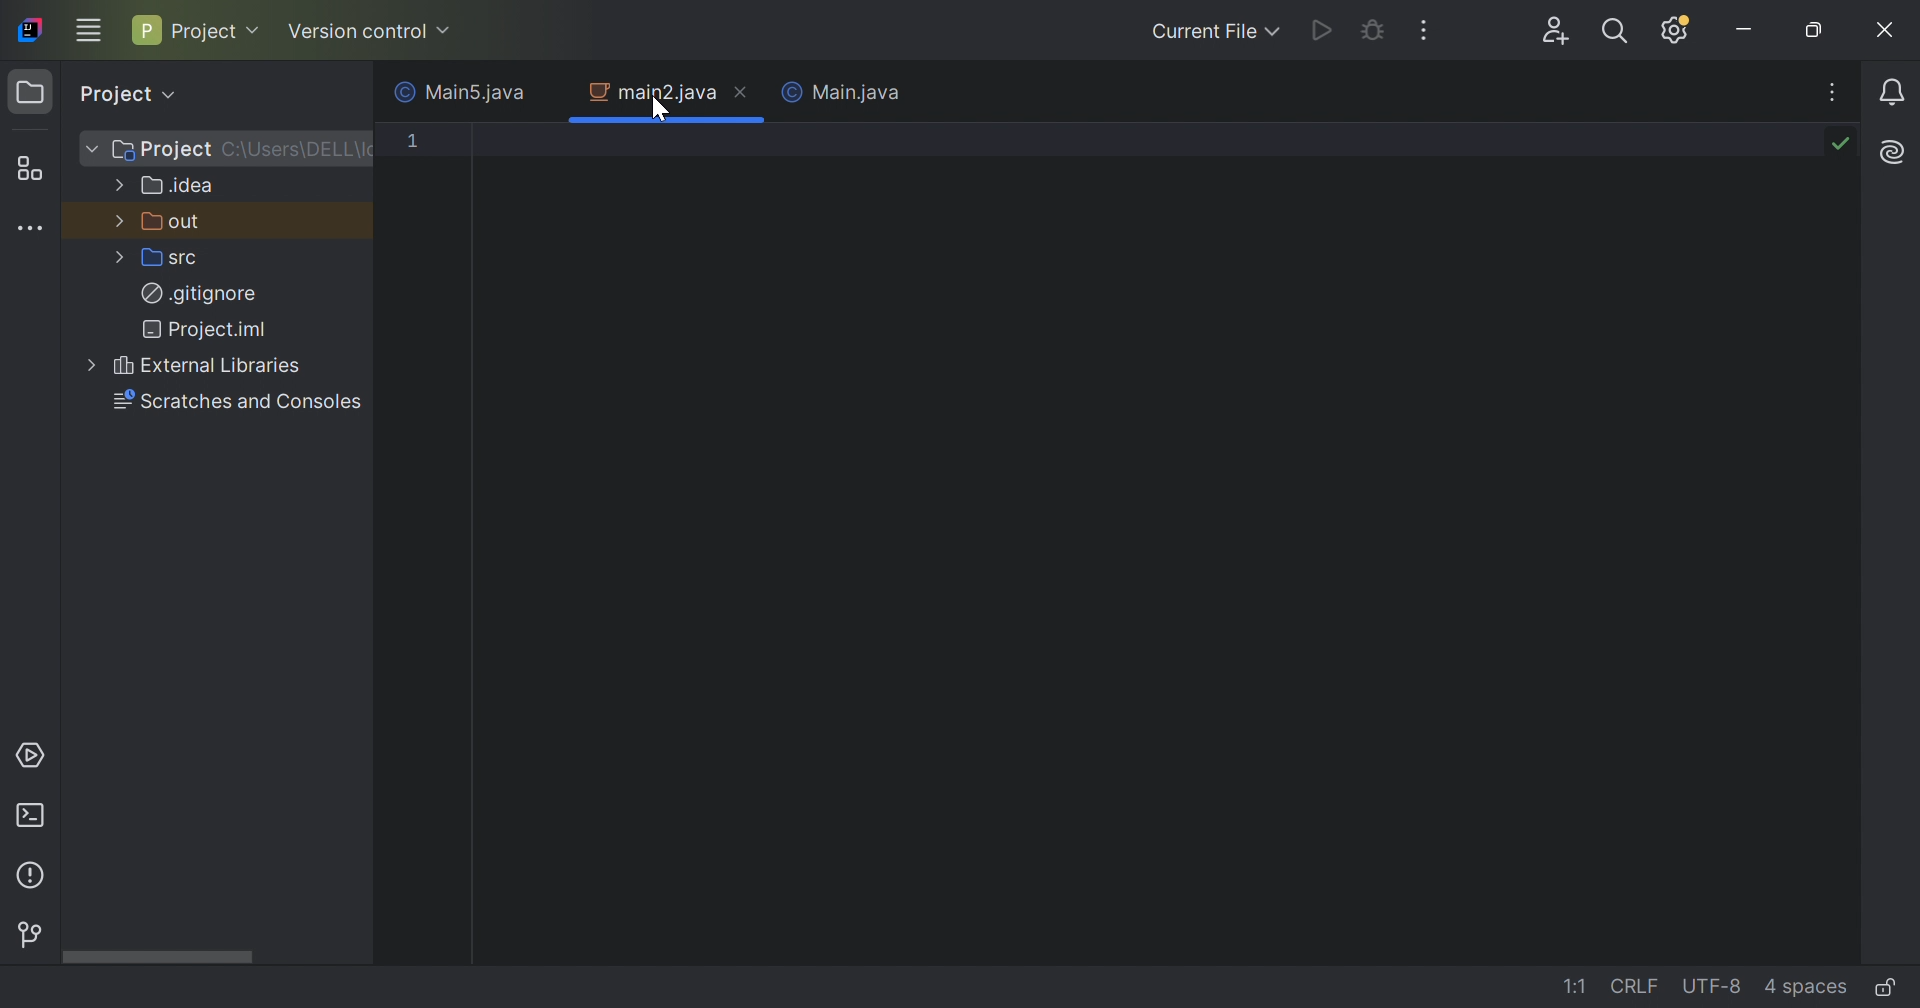  Describe the element at coordinates (198, 293) in the screenshot. I see `.gitignore` at that location.